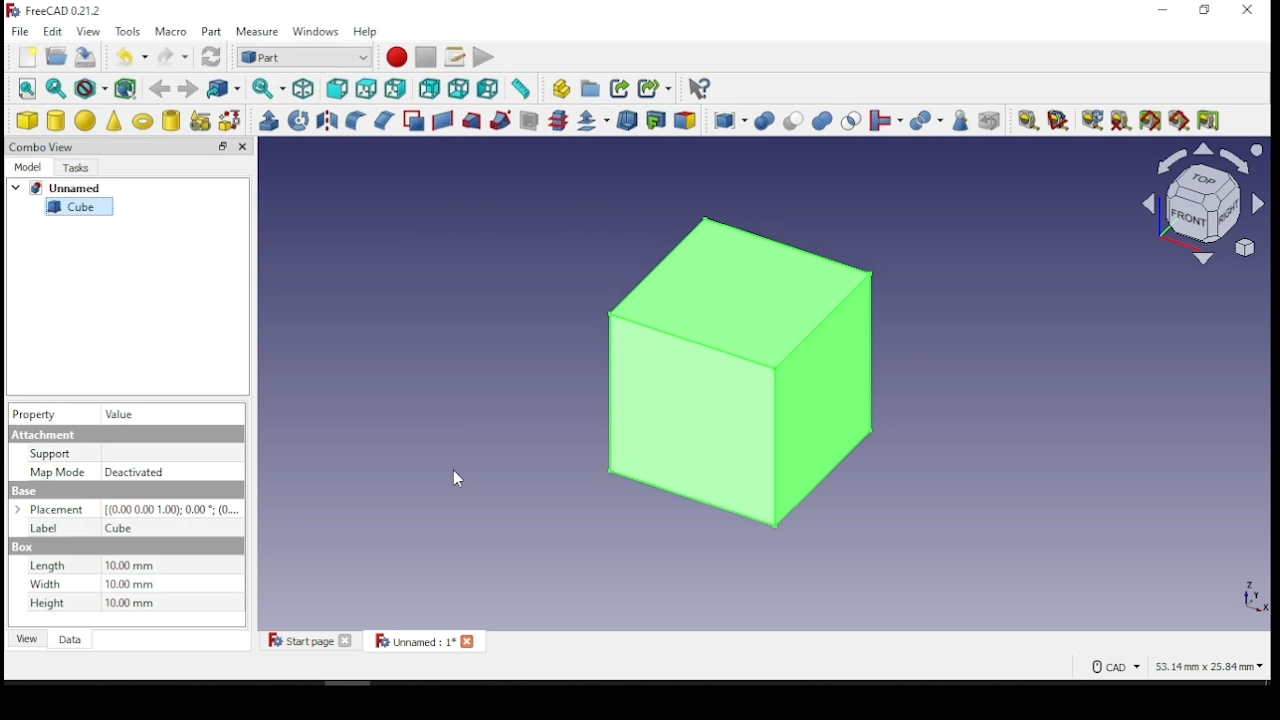  What do you see at coordinates (337, 91) in the screenshot?
I see `front` at bounding box center [337, 91].